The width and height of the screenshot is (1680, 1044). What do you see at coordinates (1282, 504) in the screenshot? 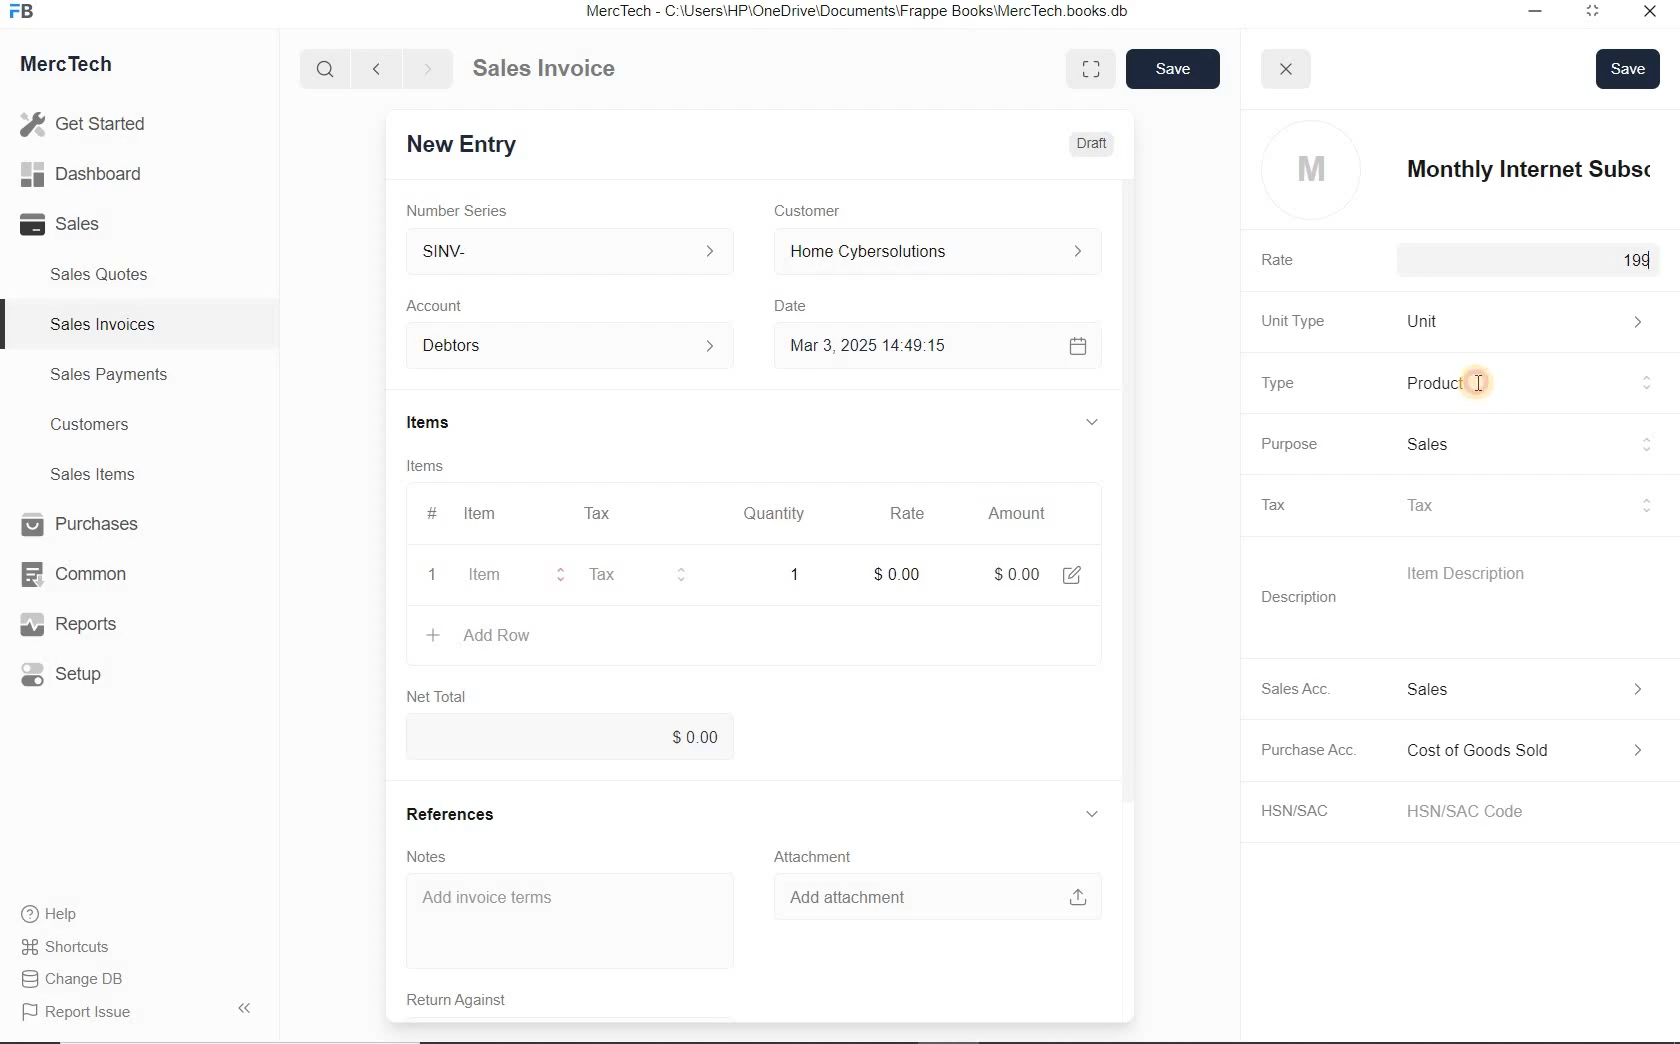
I see `Tax` at bounding box center [1282, 504].